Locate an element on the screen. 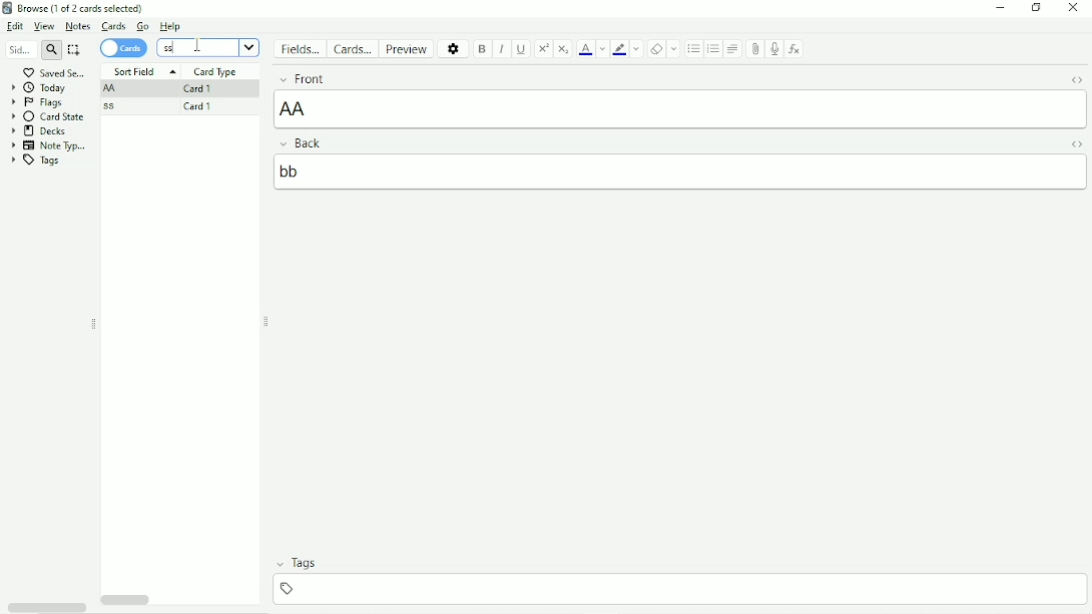 Image resolution: width=1092 pixels, height=614 pixels. SS is located at coordinates (113, 107).